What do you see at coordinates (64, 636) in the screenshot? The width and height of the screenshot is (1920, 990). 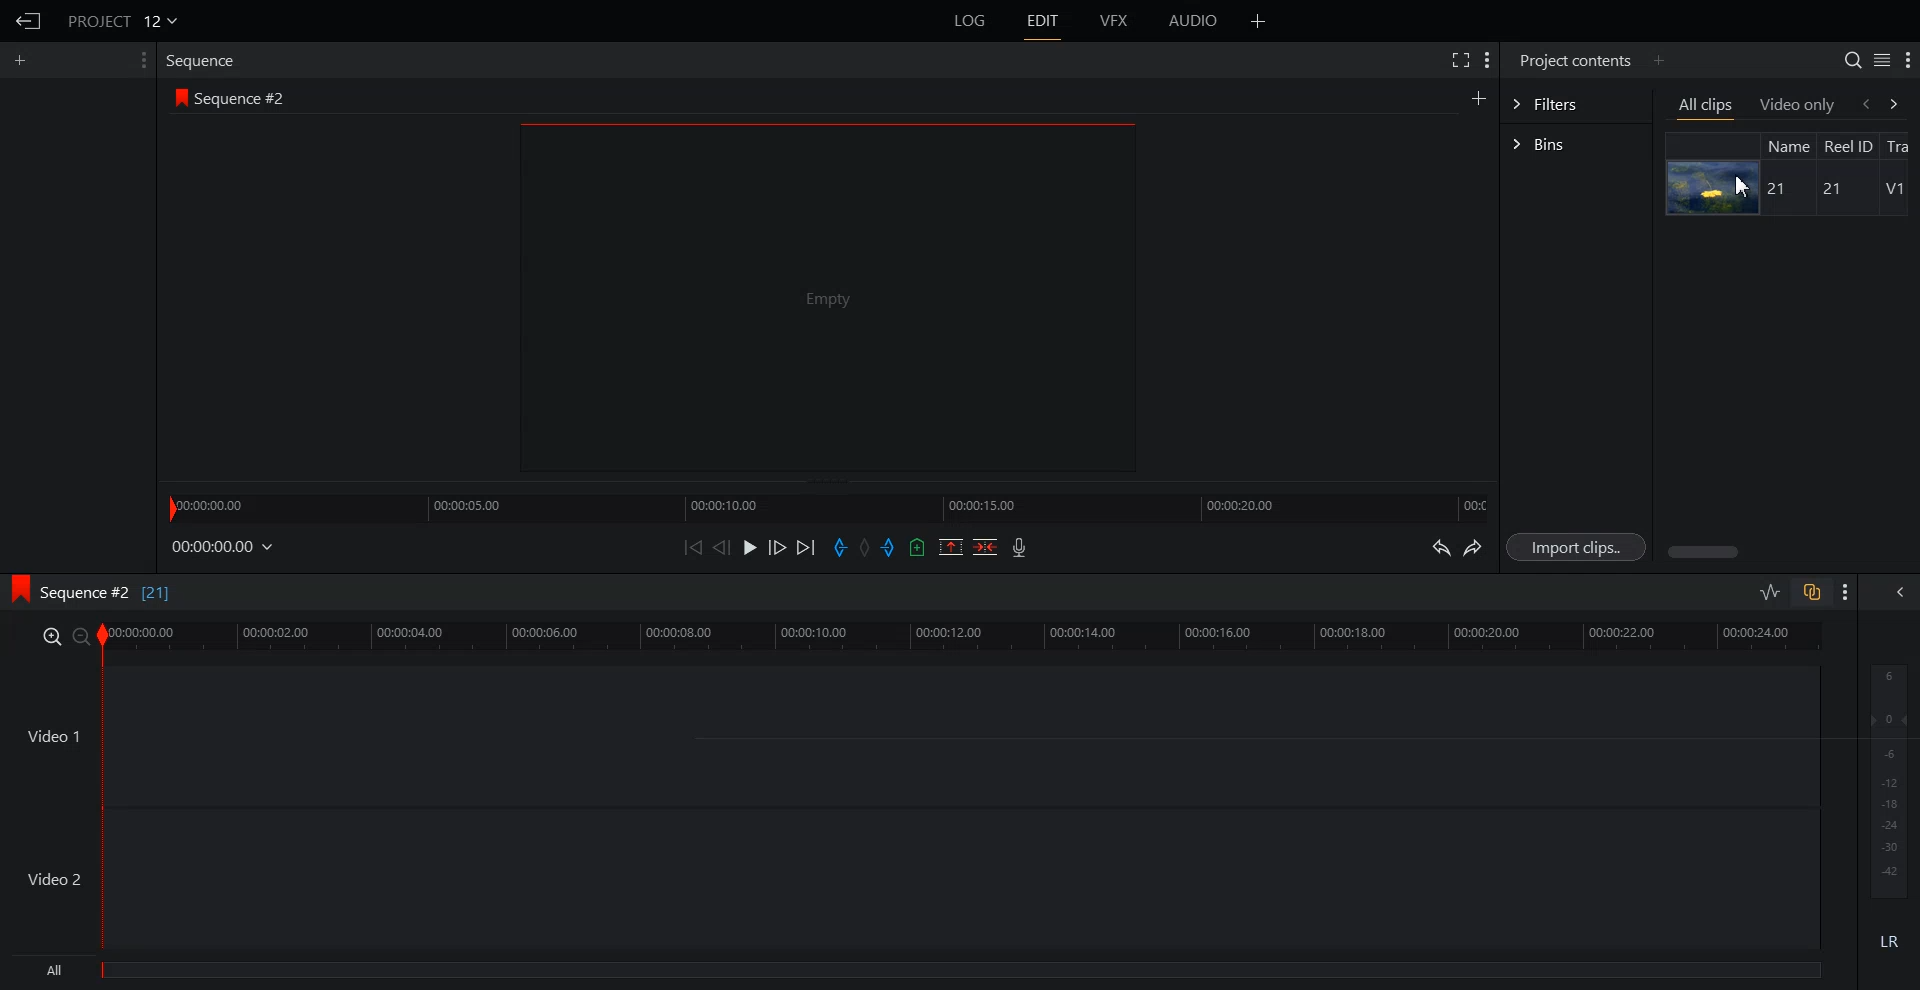 I see `Zoom in and Out` at bounding box center [64, 636].